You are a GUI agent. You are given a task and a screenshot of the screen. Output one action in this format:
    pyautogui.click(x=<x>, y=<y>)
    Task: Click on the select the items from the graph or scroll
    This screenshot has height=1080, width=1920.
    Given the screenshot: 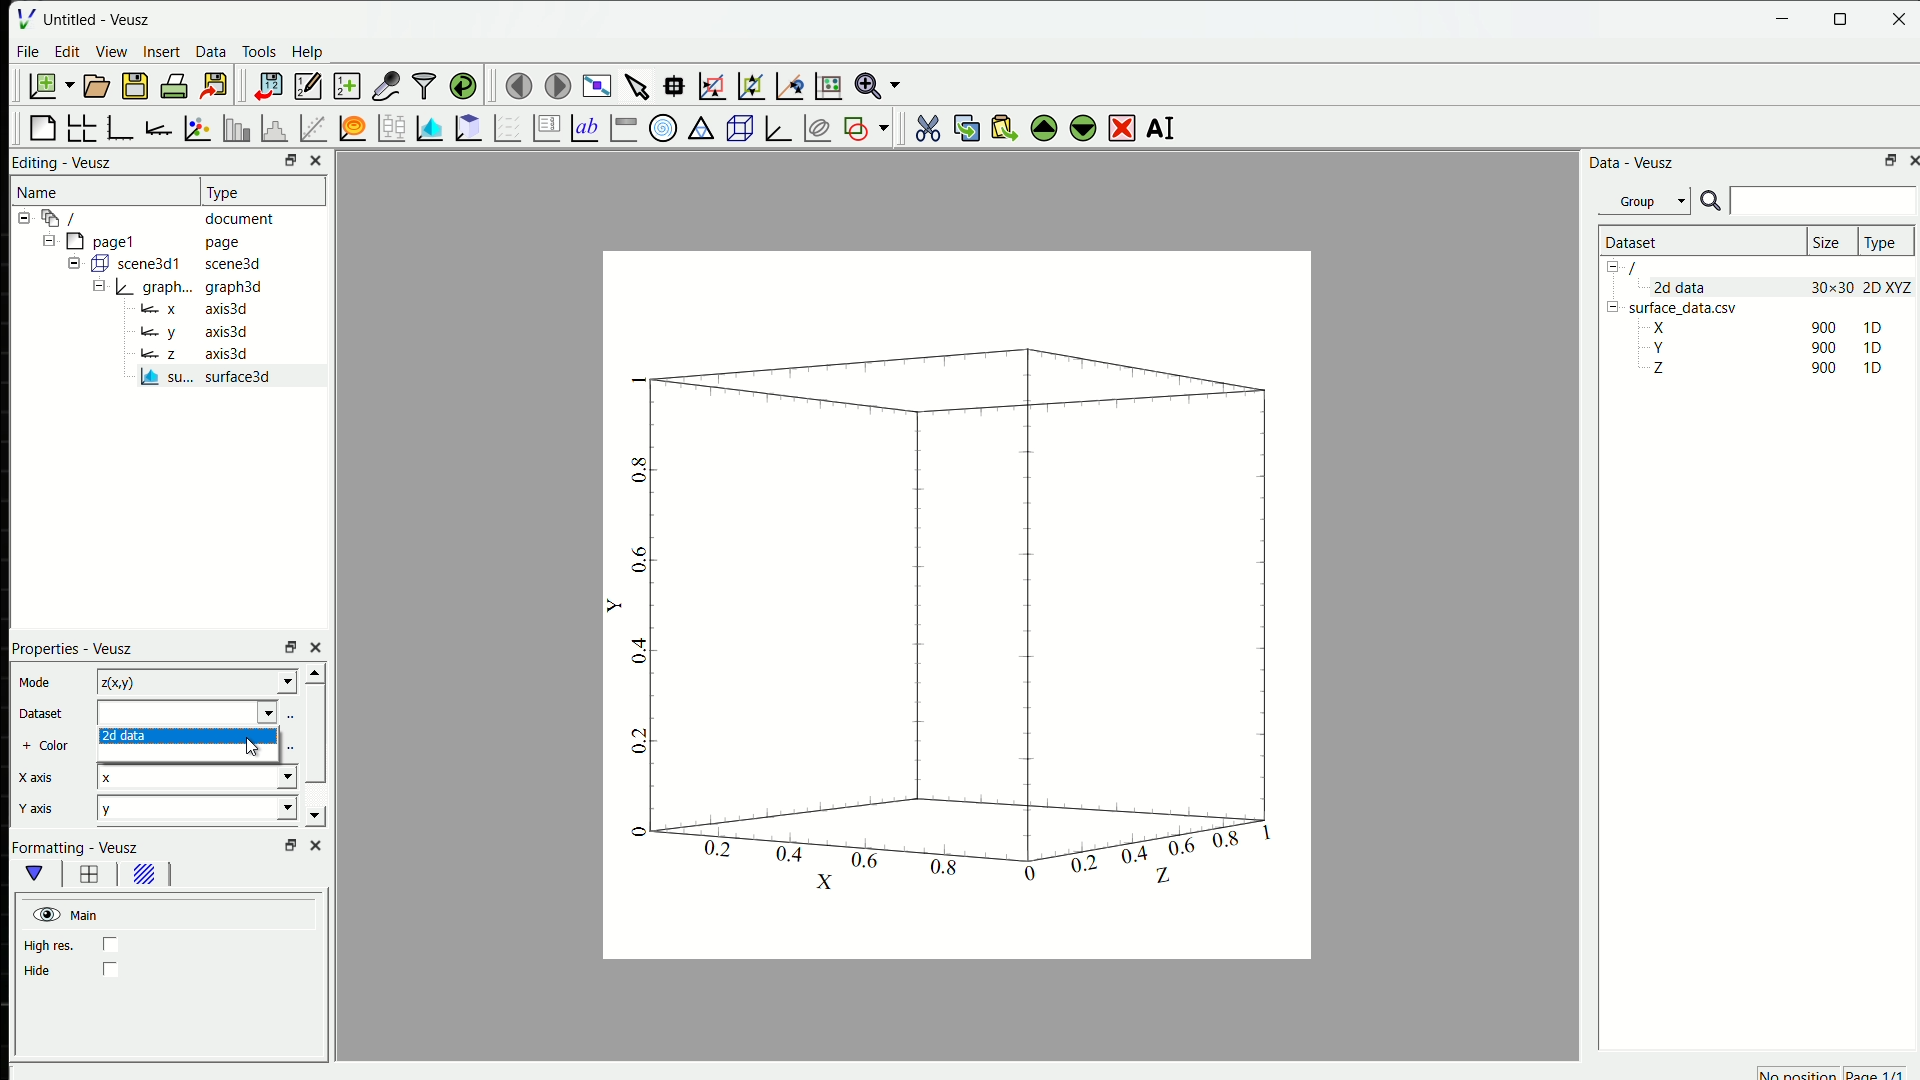 What is the action you would take?
    pyautogui.click(x=639, y=86)
    